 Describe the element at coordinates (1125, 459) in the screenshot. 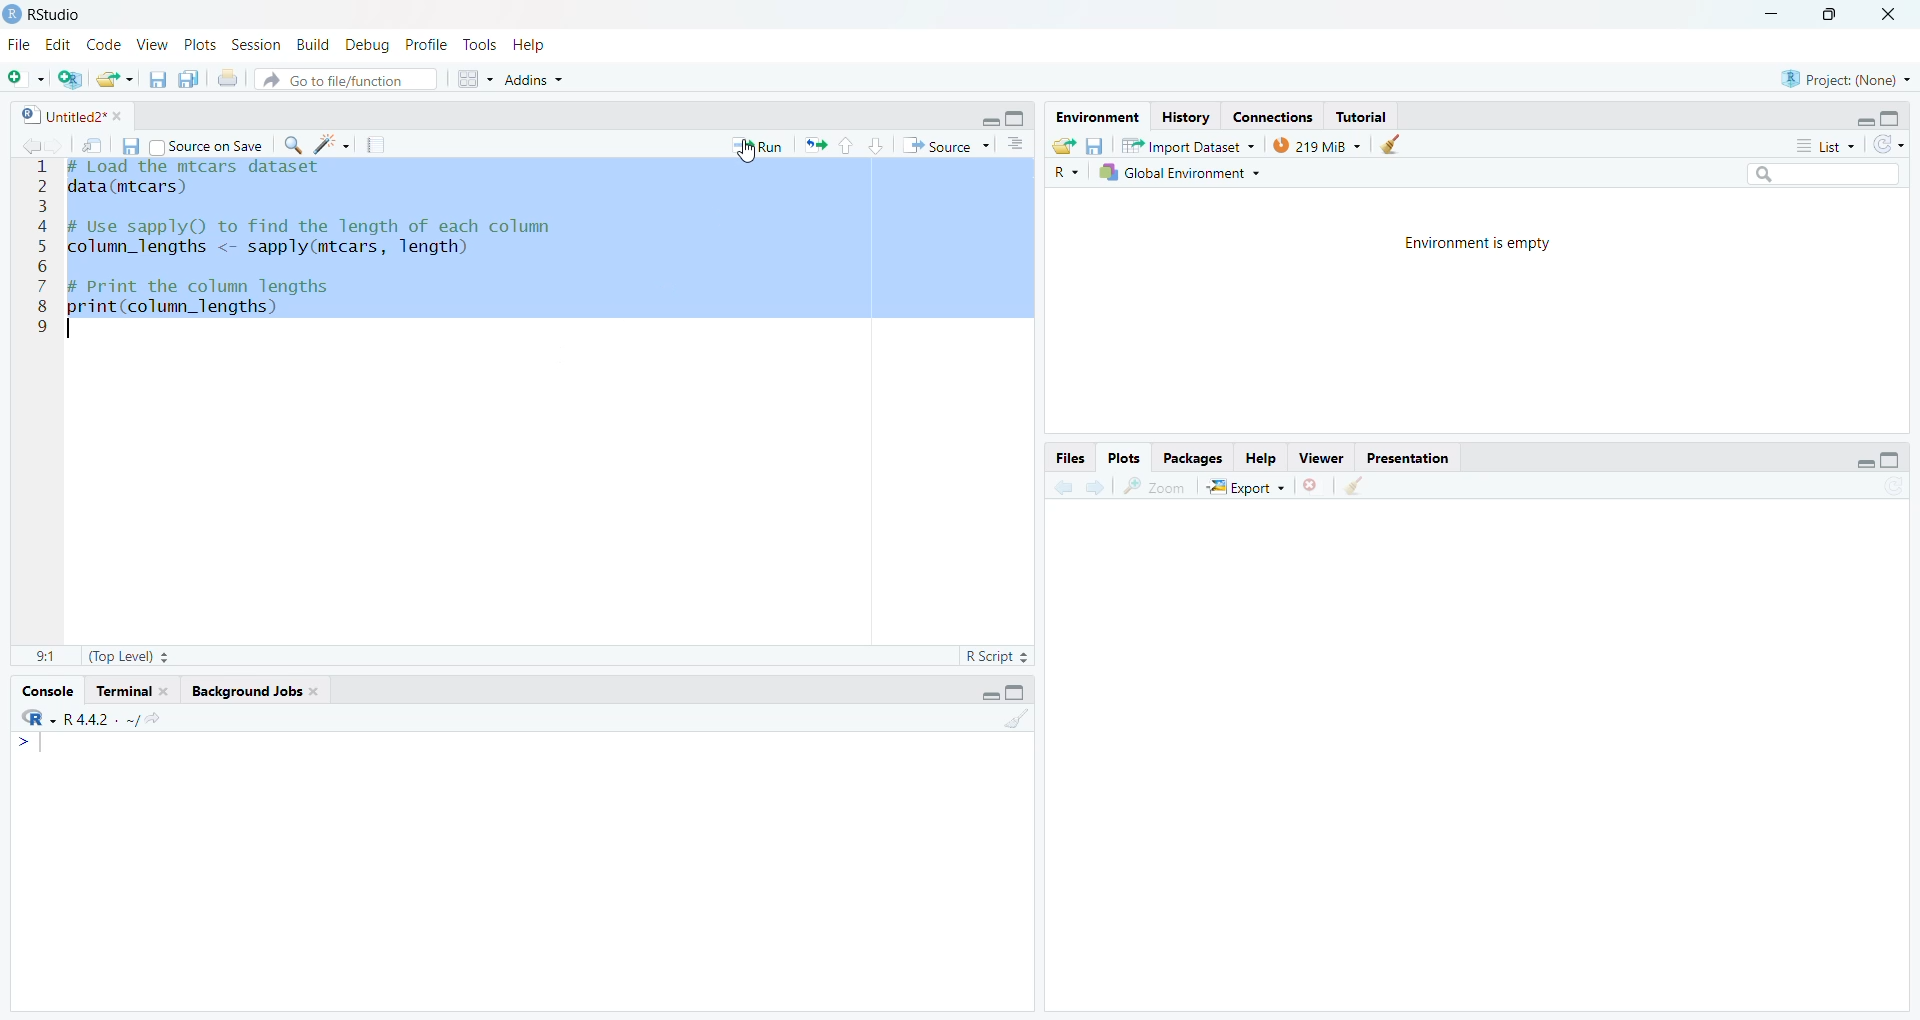

I see `Plots` at that location.